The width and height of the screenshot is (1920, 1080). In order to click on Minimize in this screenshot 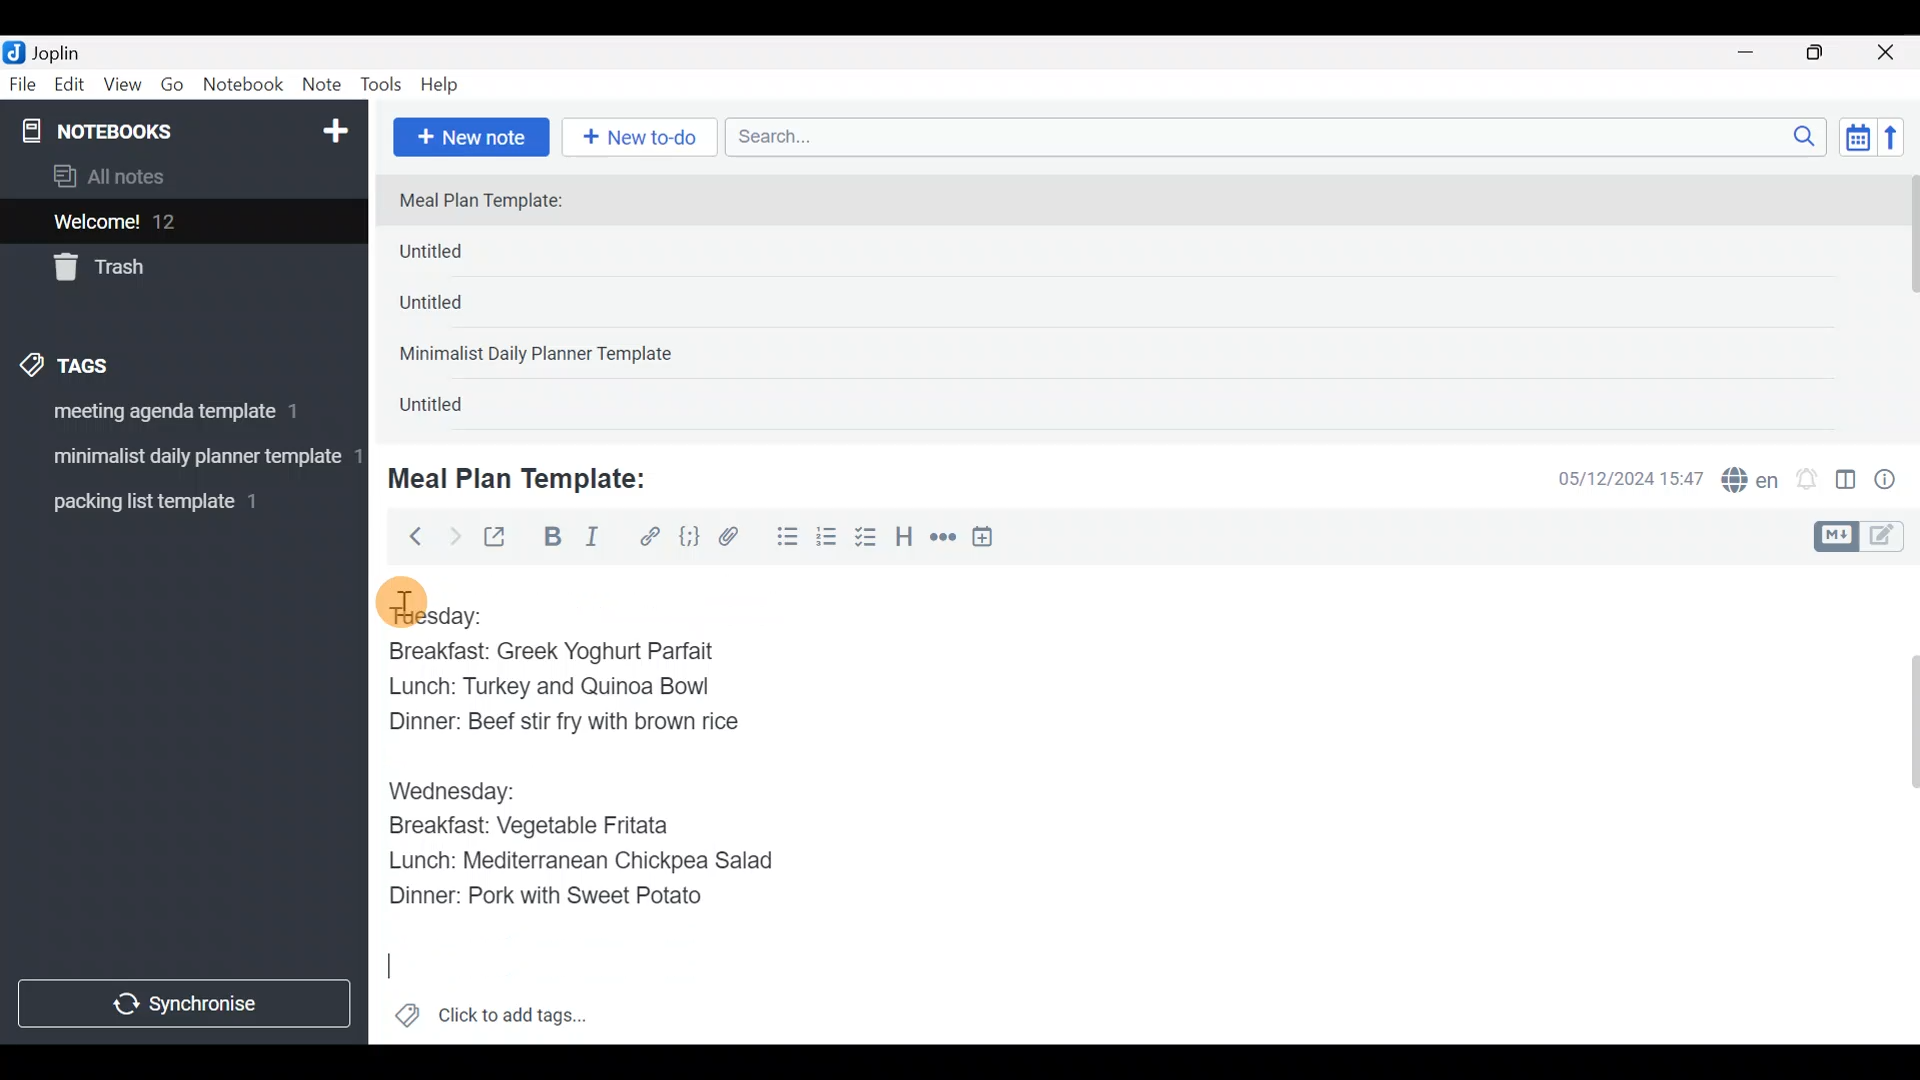, I will do `click(1757, 50)`.